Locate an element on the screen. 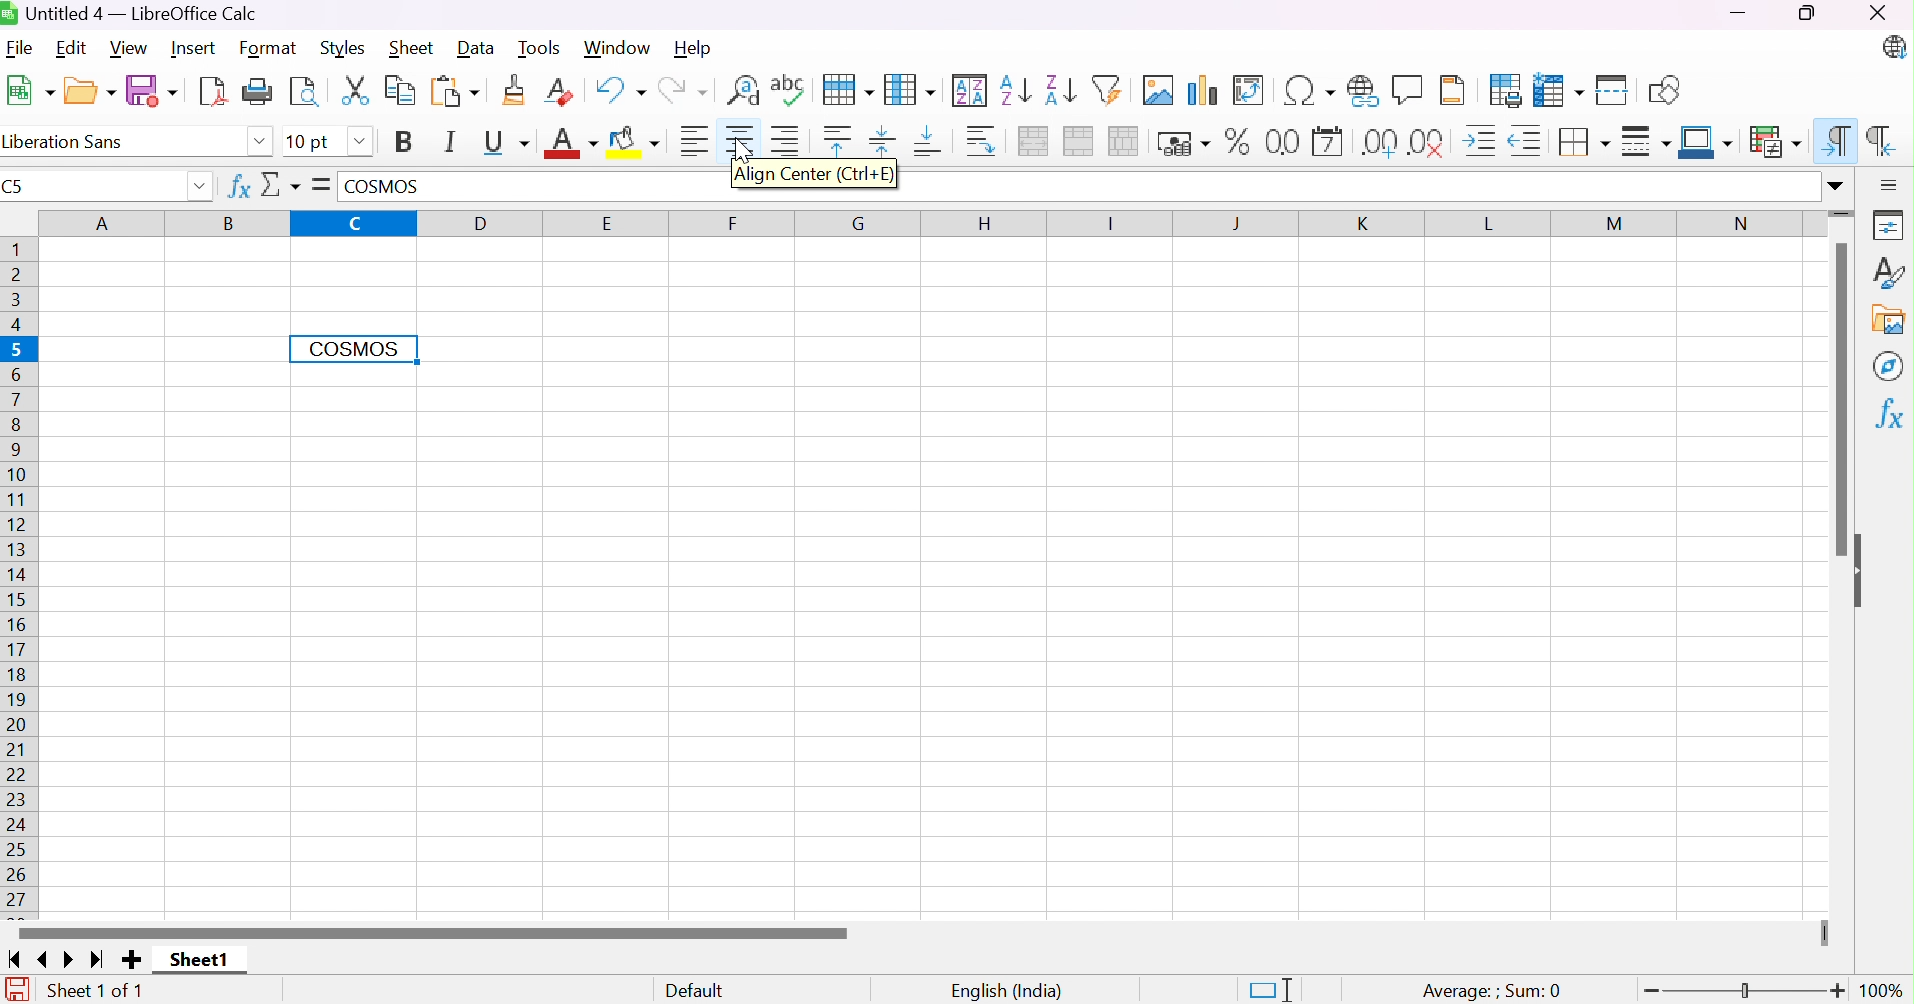 The image size is (1914, 1004). LibreOffice Update Available is located at coordinates (1892, 47).